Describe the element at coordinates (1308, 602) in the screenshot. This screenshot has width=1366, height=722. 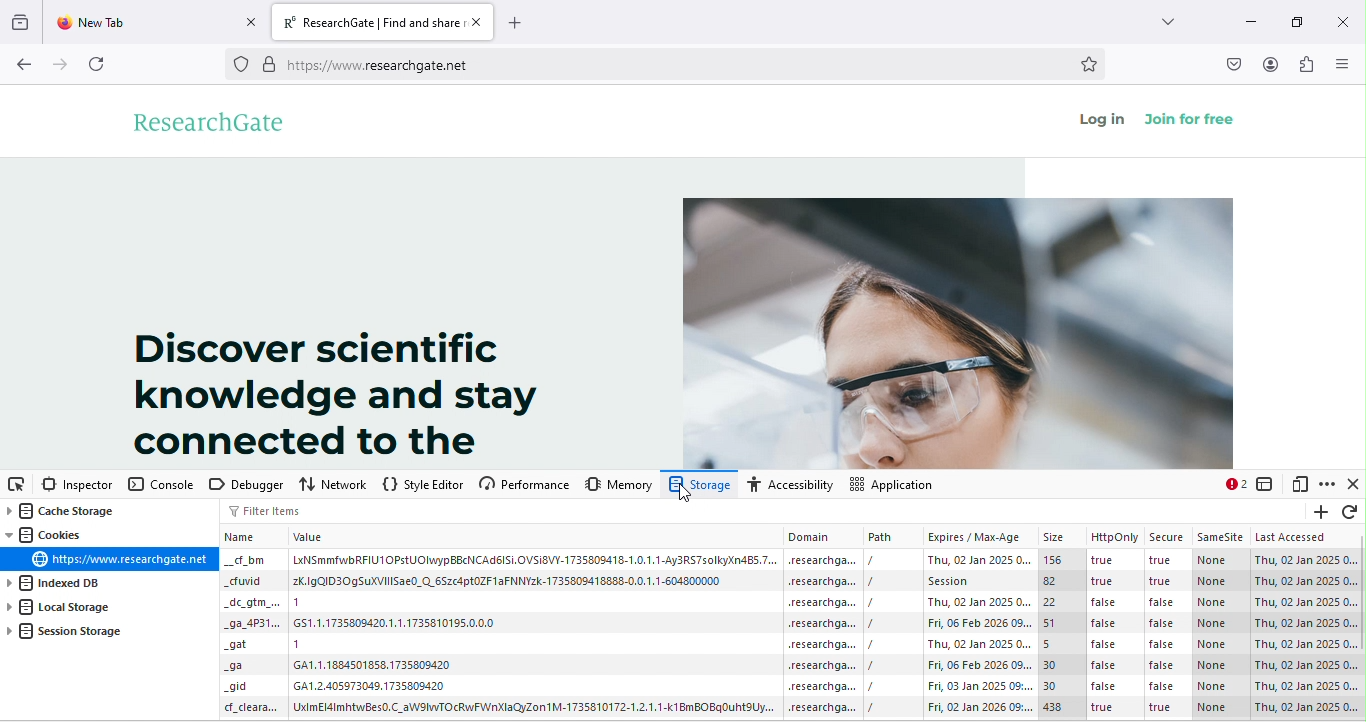
I see `date` at that location.